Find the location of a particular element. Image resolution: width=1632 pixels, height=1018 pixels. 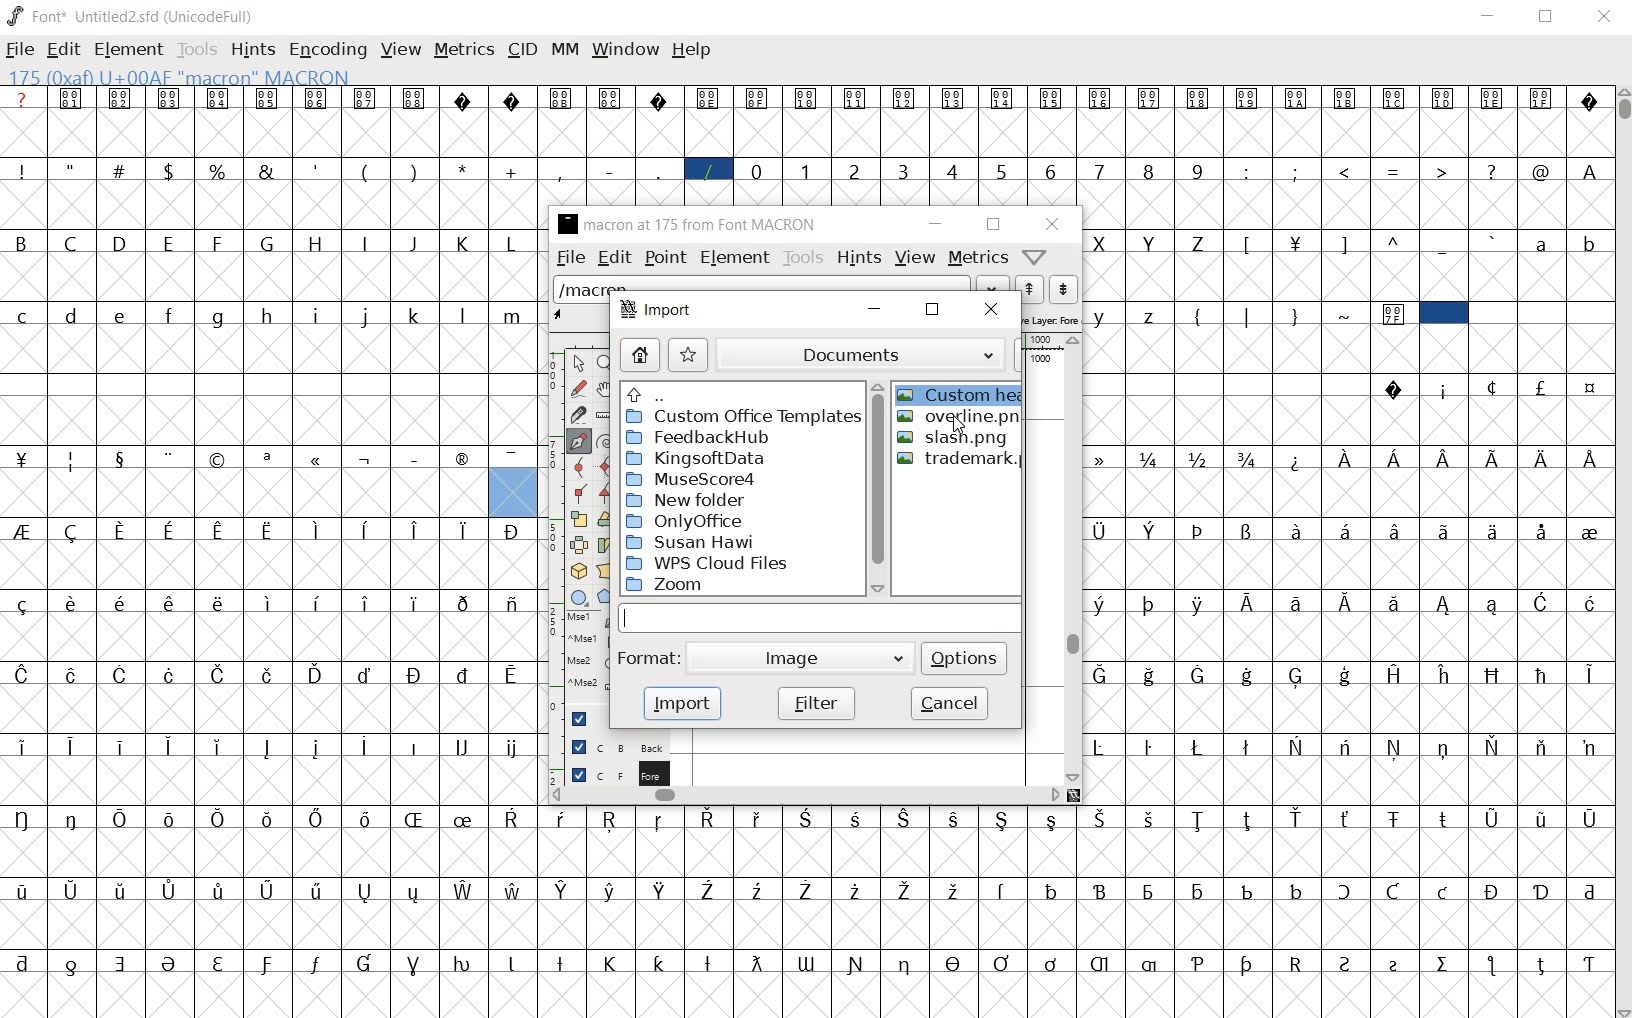

Symbol is located at coordinates (173, 457).